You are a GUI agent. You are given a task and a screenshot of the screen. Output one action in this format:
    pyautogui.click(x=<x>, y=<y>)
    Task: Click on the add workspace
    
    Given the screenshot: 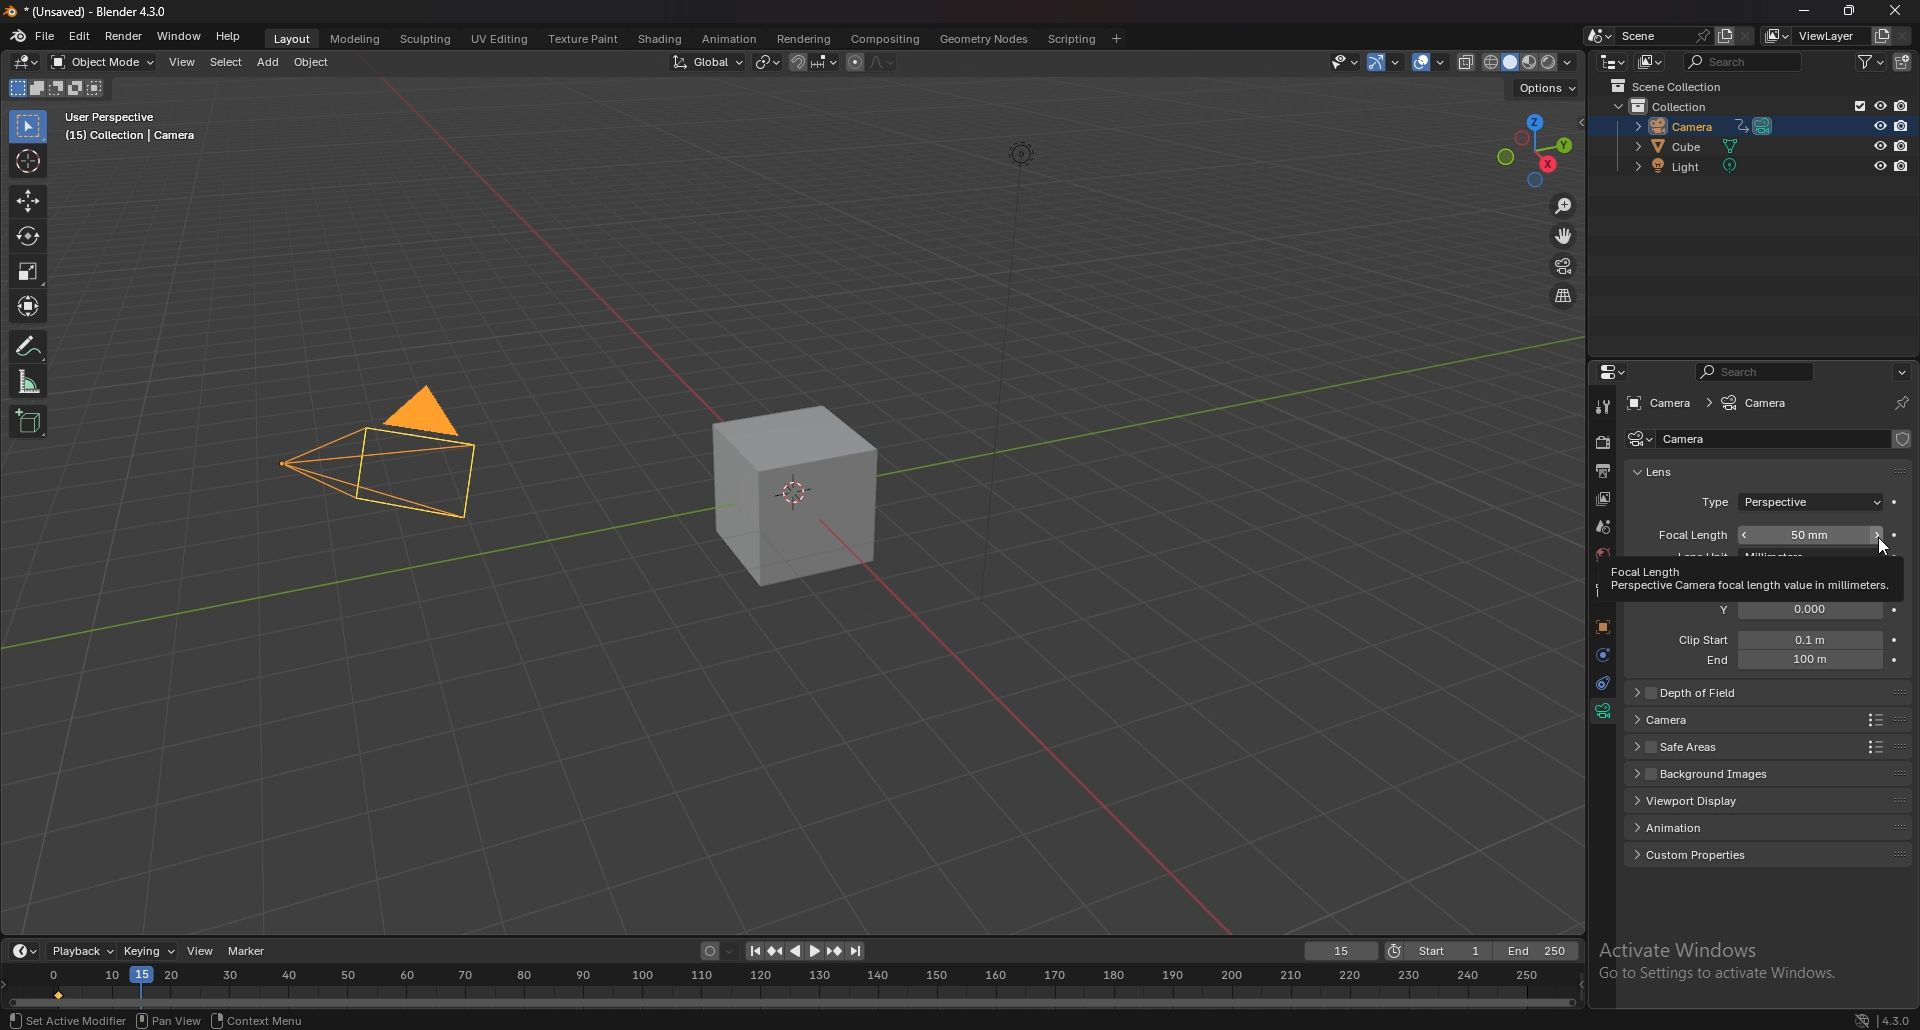 What is the action you would take?
    pyautogui.click(x=1117, y=37)
    